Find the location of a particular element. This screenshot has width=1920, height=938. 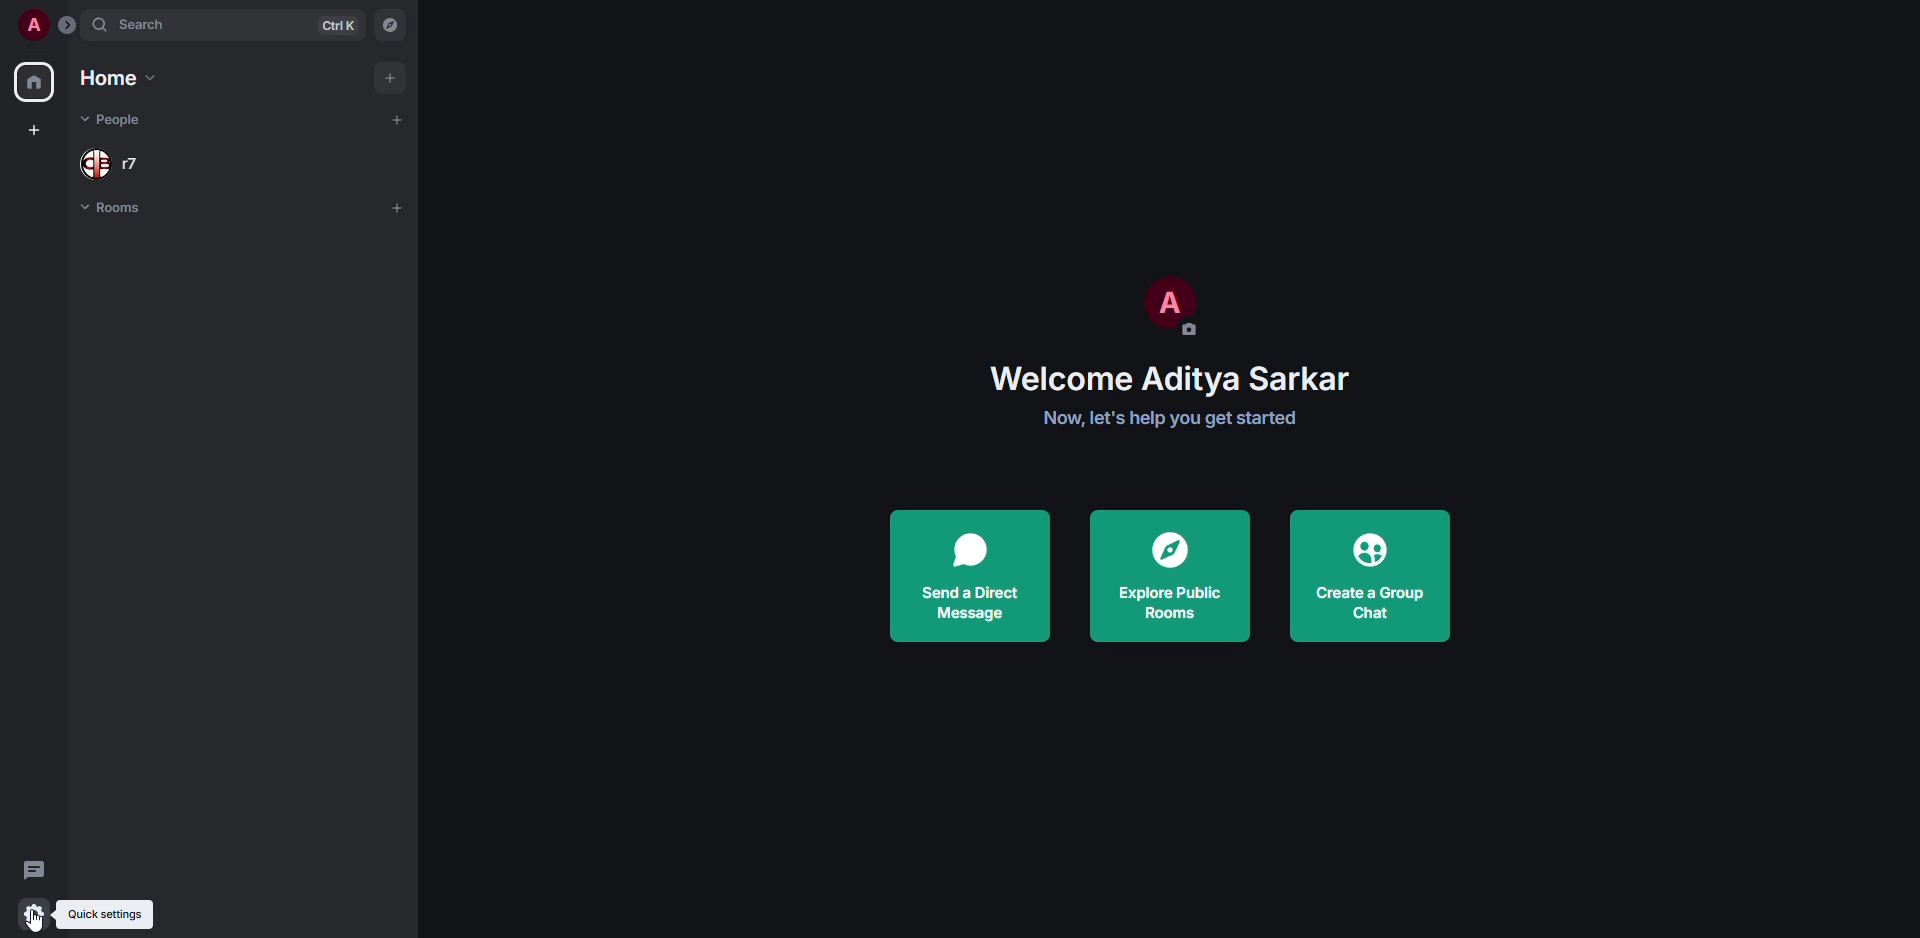

navigator is located at coordinates (396, 25).